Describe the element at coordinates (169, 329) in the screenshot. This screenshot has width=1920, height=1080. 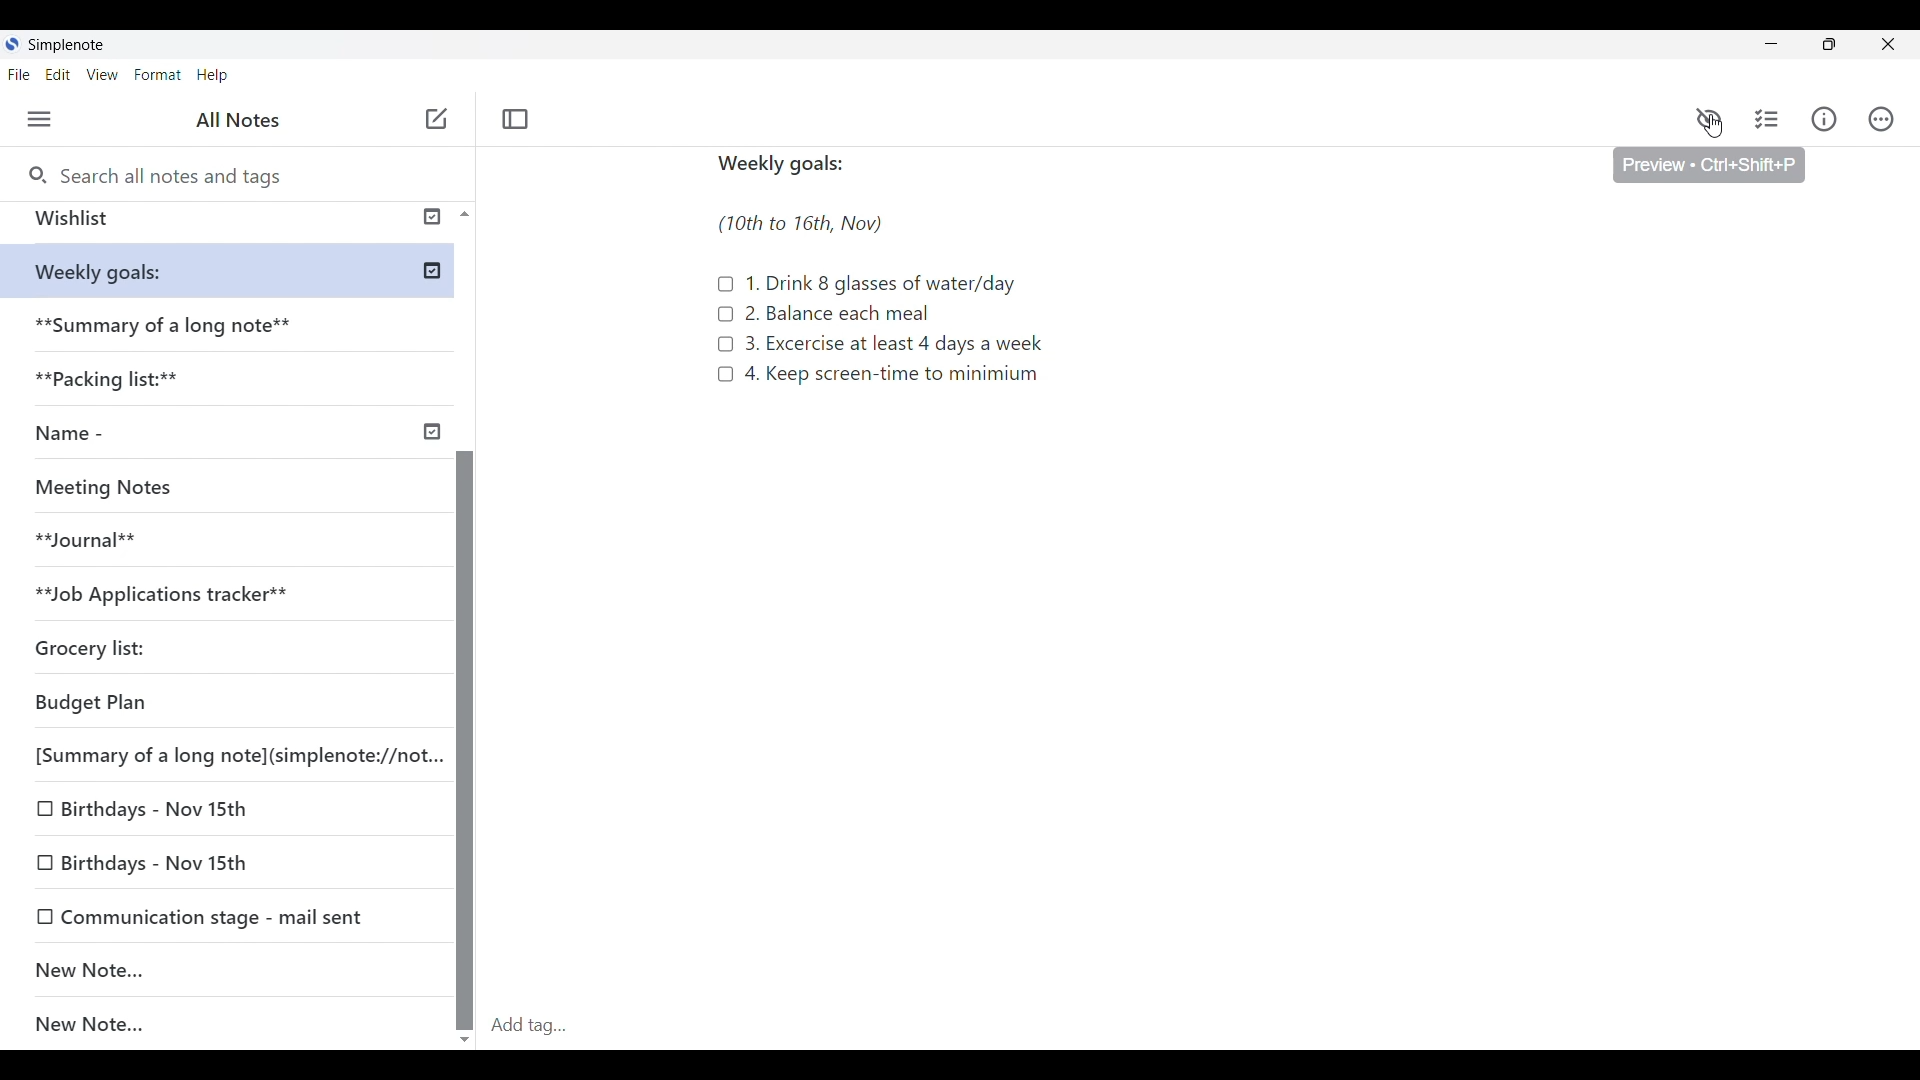
I see `**Summary of a long note**` at that location.